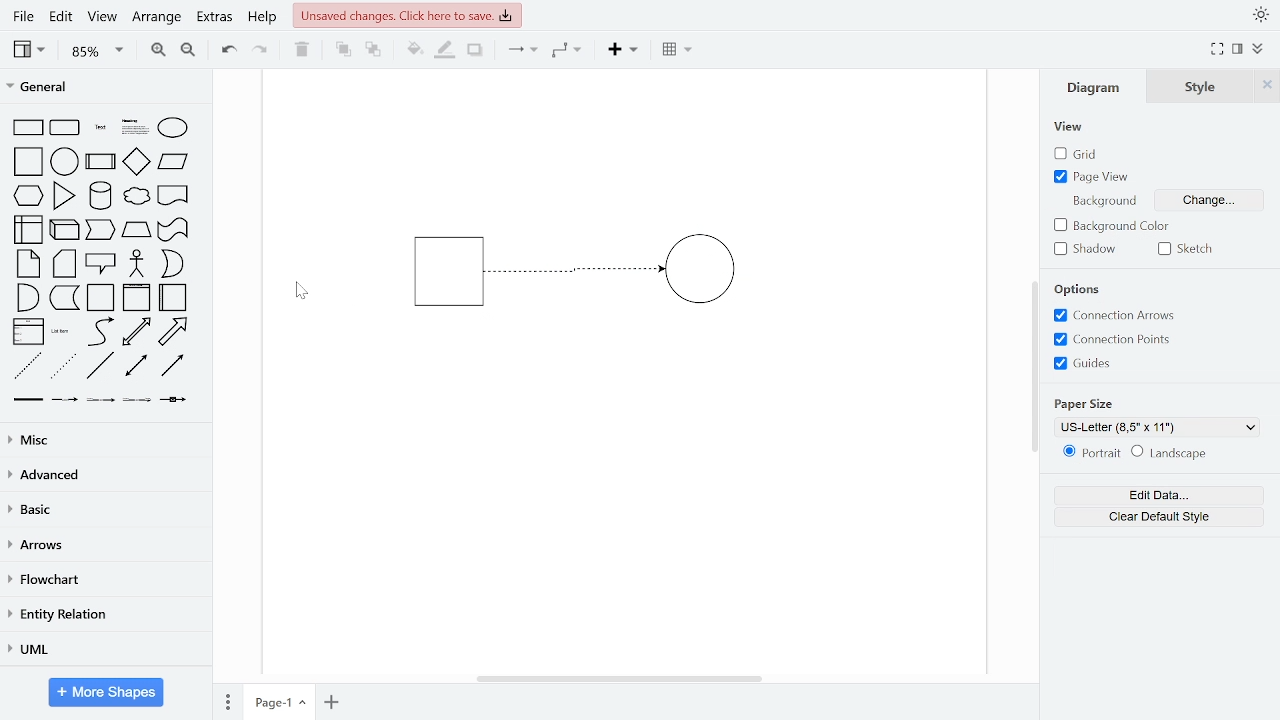  I want to click on connection arrows, so click(1124, 315).